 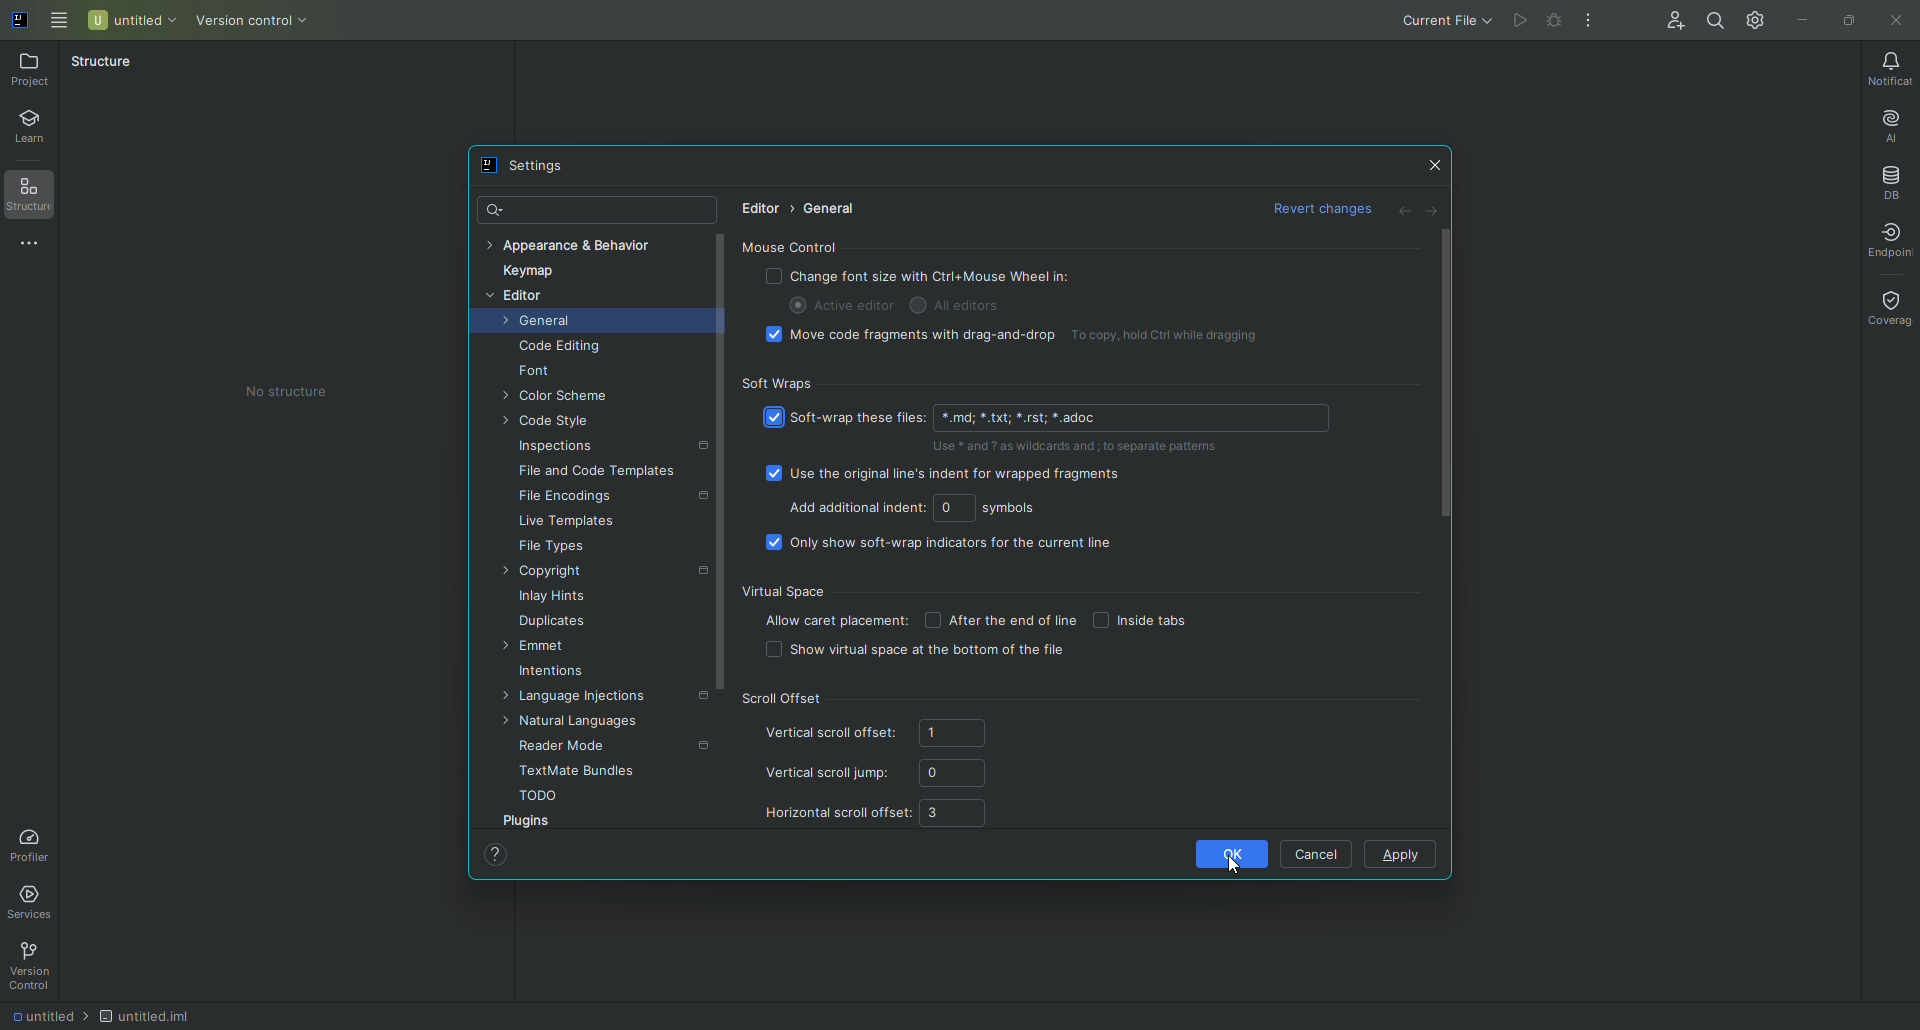 I want to click on Mouse Control, so click(x=1038, y=295).